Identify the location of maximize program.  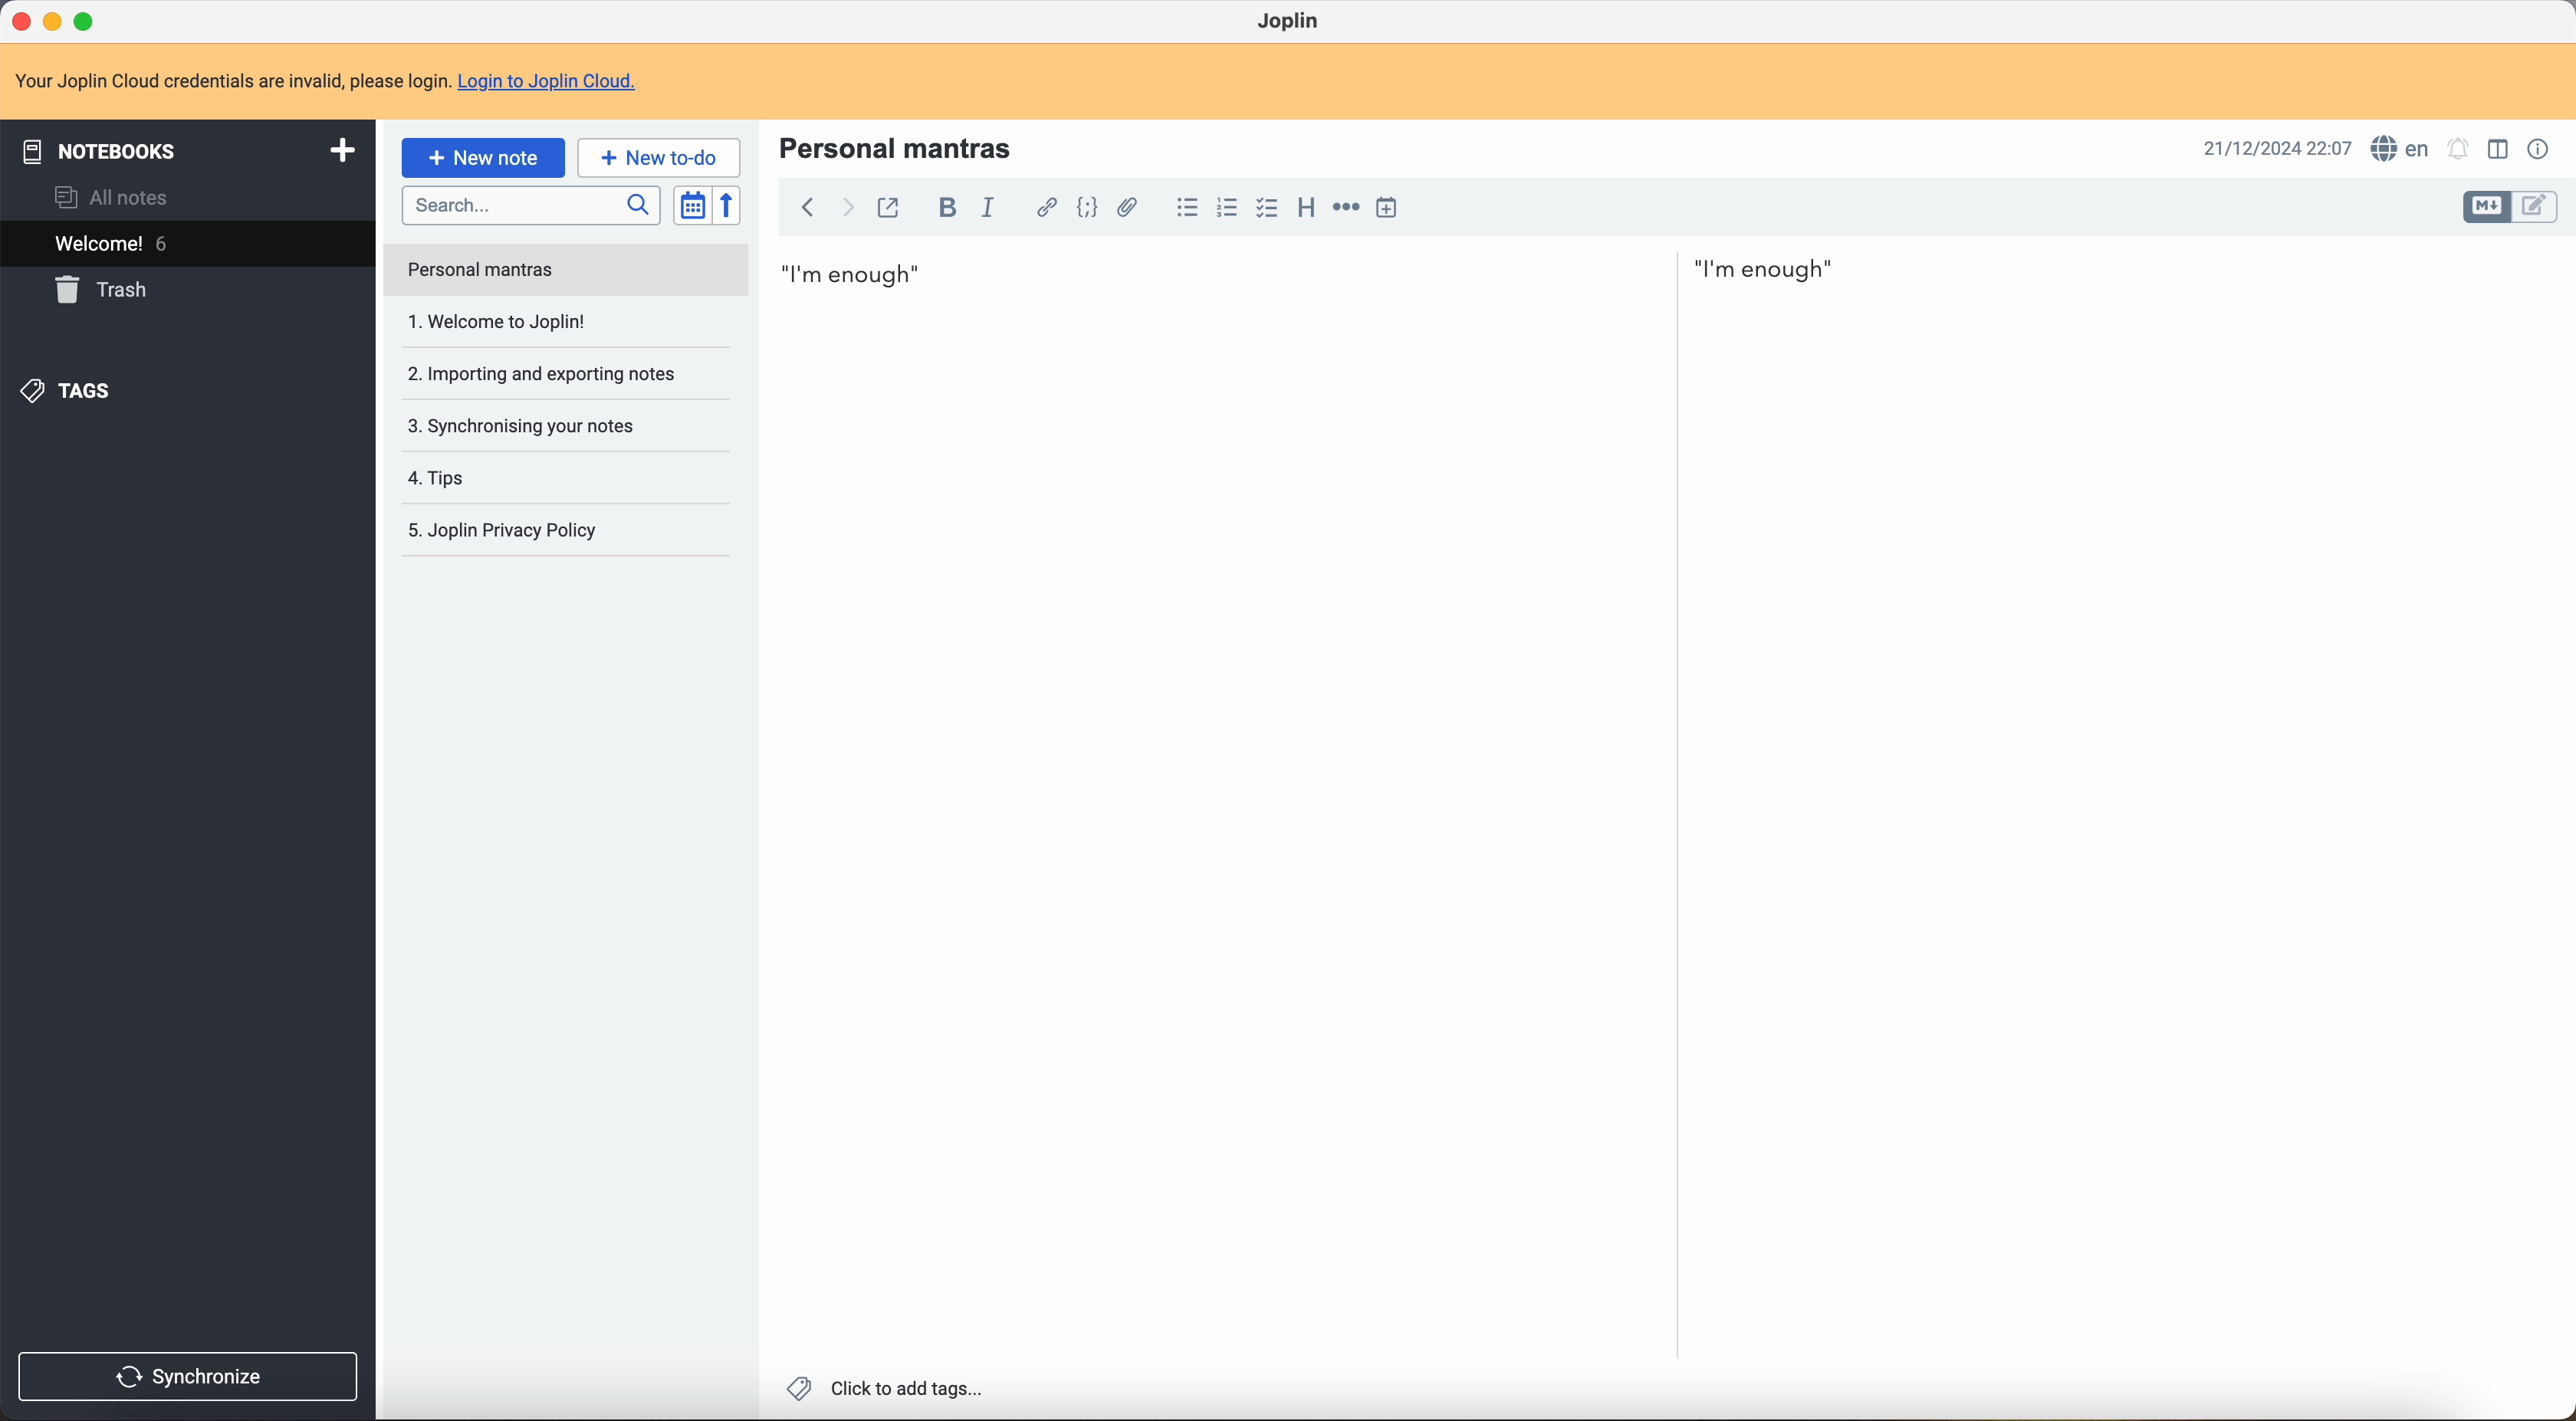
(88, 20).